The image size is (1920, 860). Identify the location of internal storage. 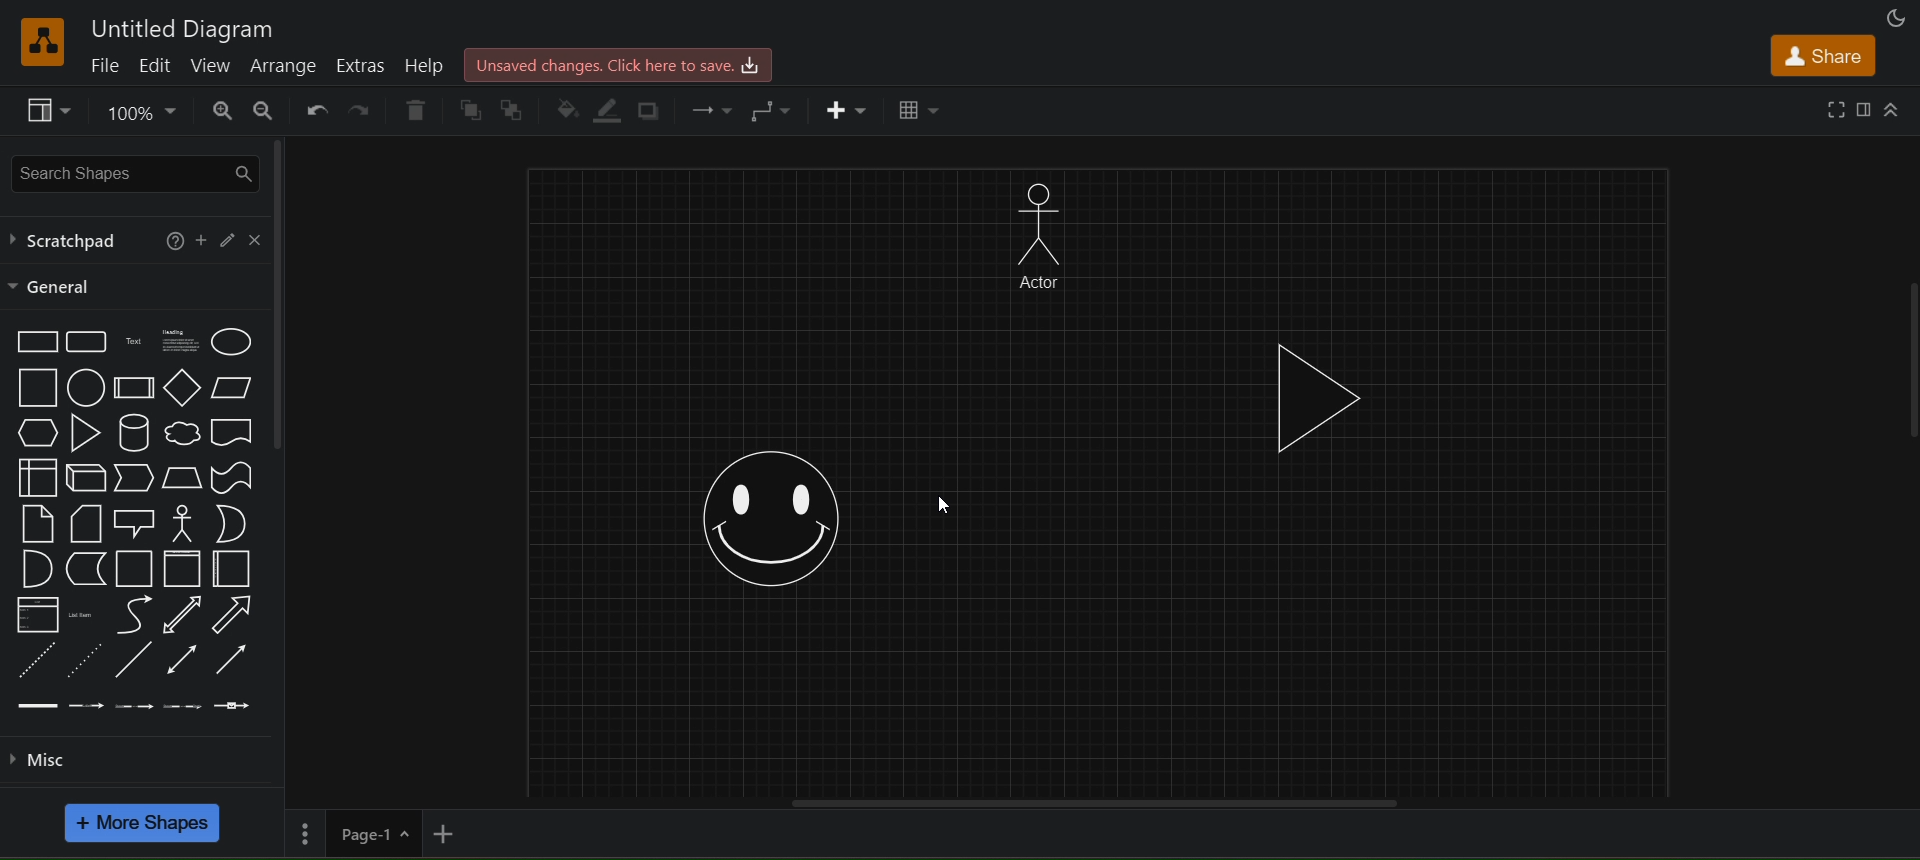
(32, 477).